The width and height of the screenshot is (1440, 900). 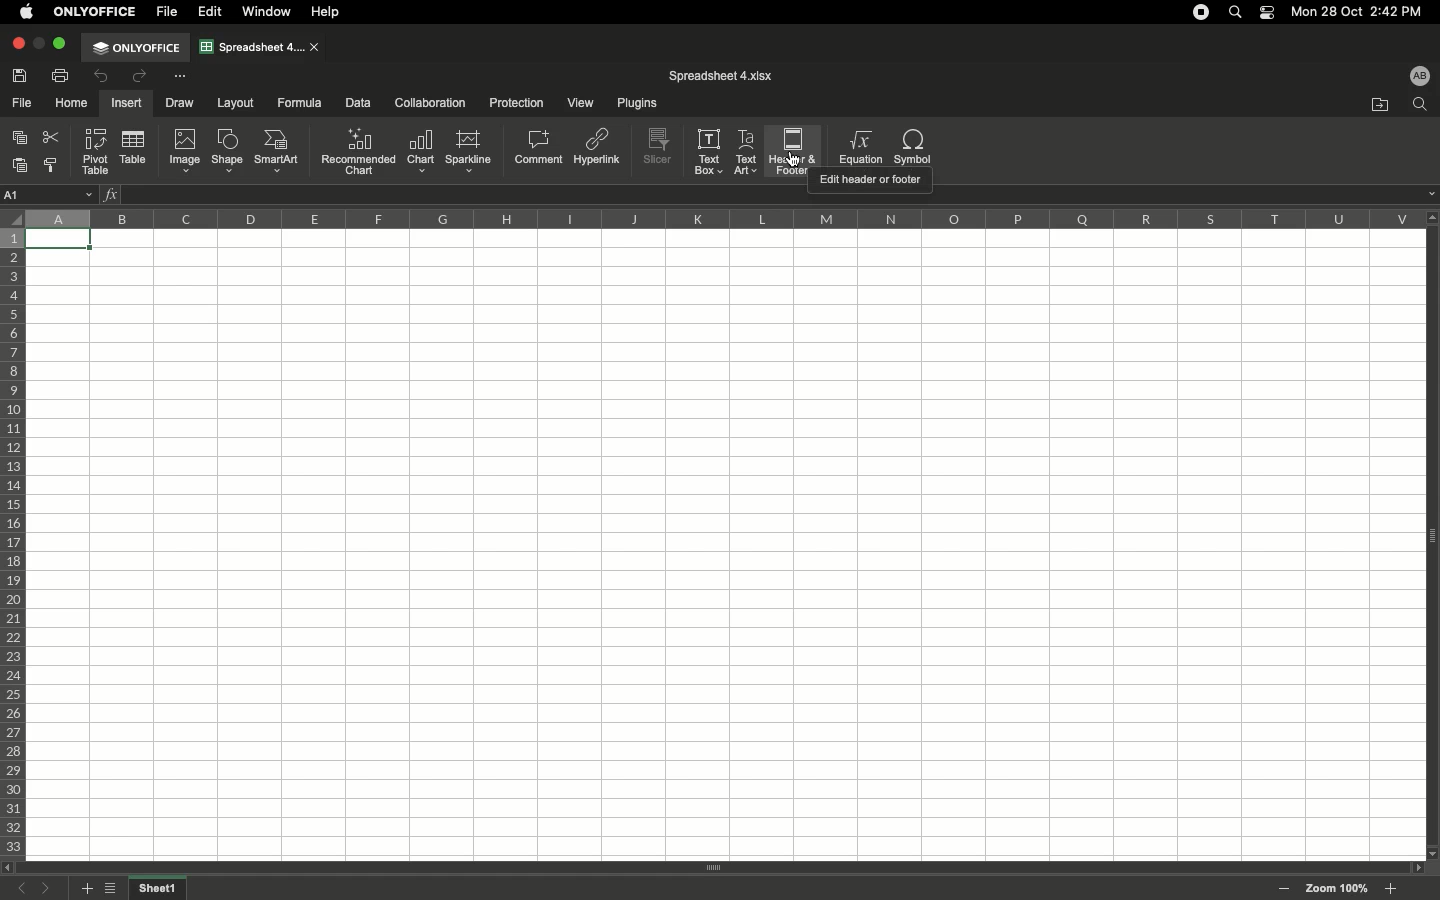 What do you see at coordinates (329, 12) in the screenshot?
I see `Help` at bounding box center [329, 12].